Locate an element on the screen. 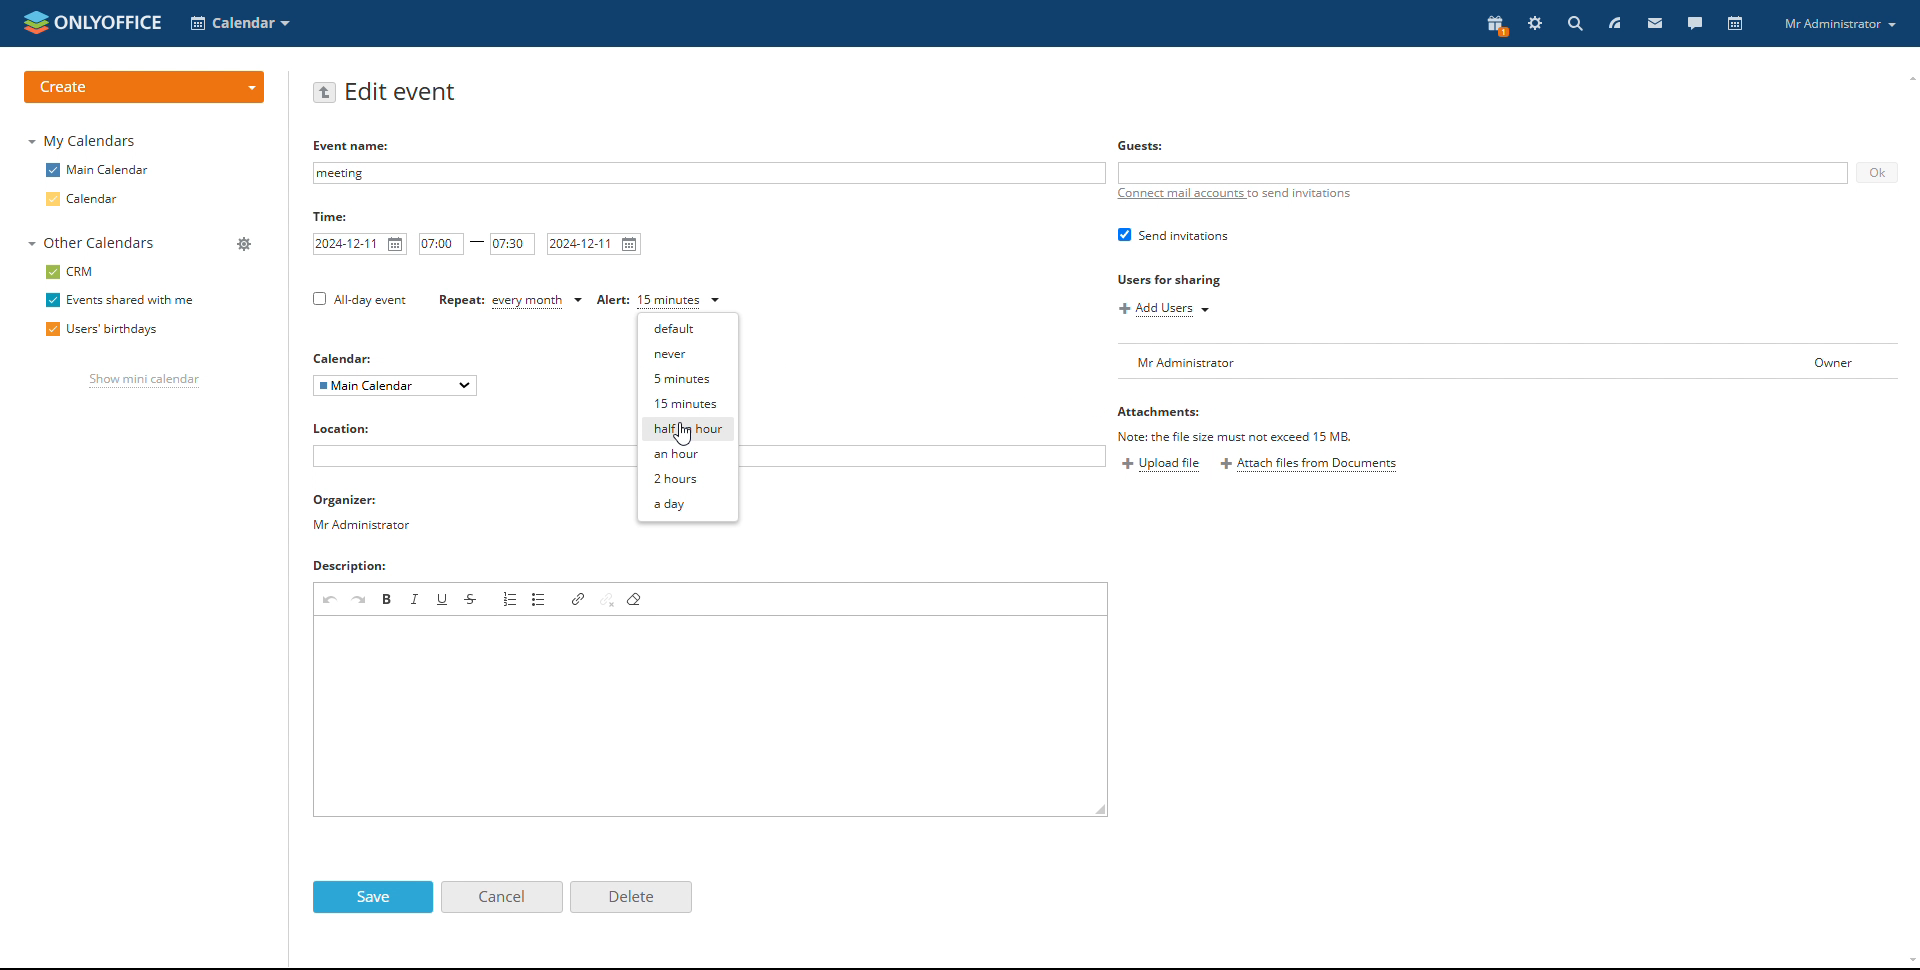  calendar is located at coordinates (1733, 24).